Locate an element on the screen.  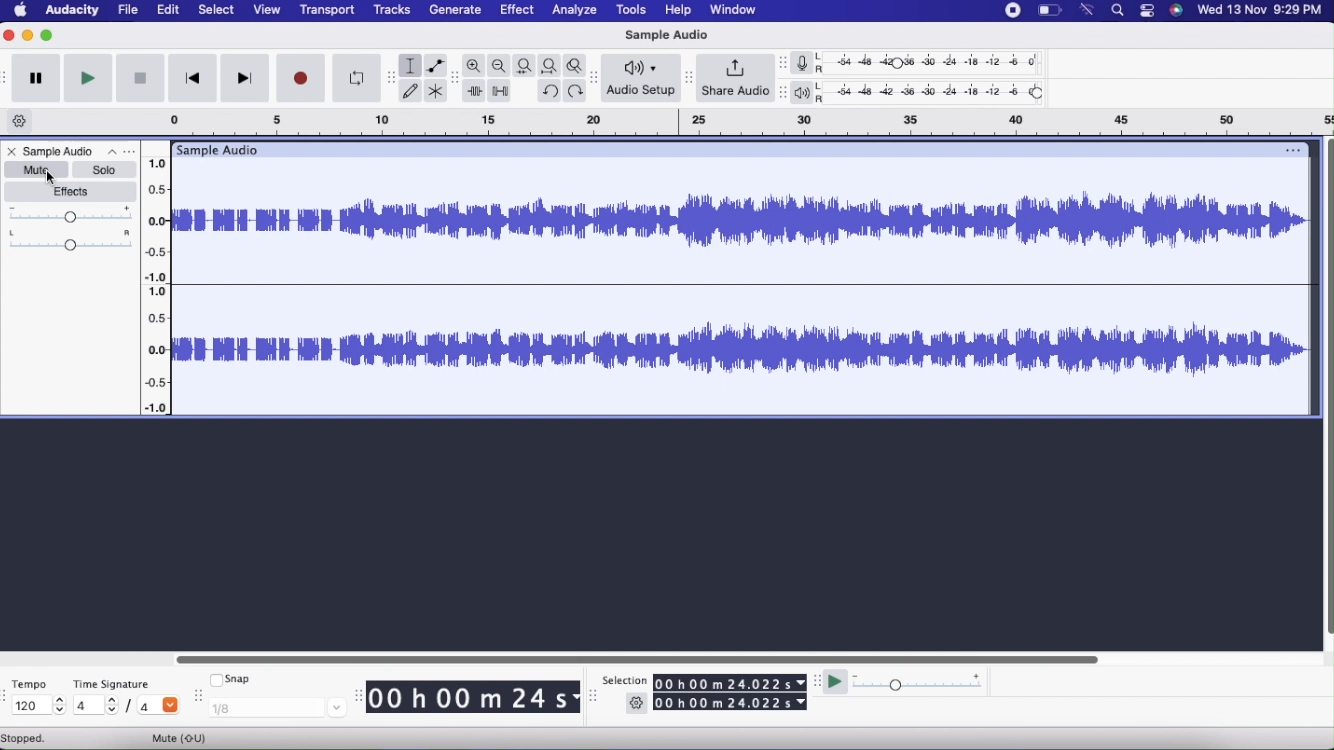
Multi-tool is located at coordinates (437, 91).